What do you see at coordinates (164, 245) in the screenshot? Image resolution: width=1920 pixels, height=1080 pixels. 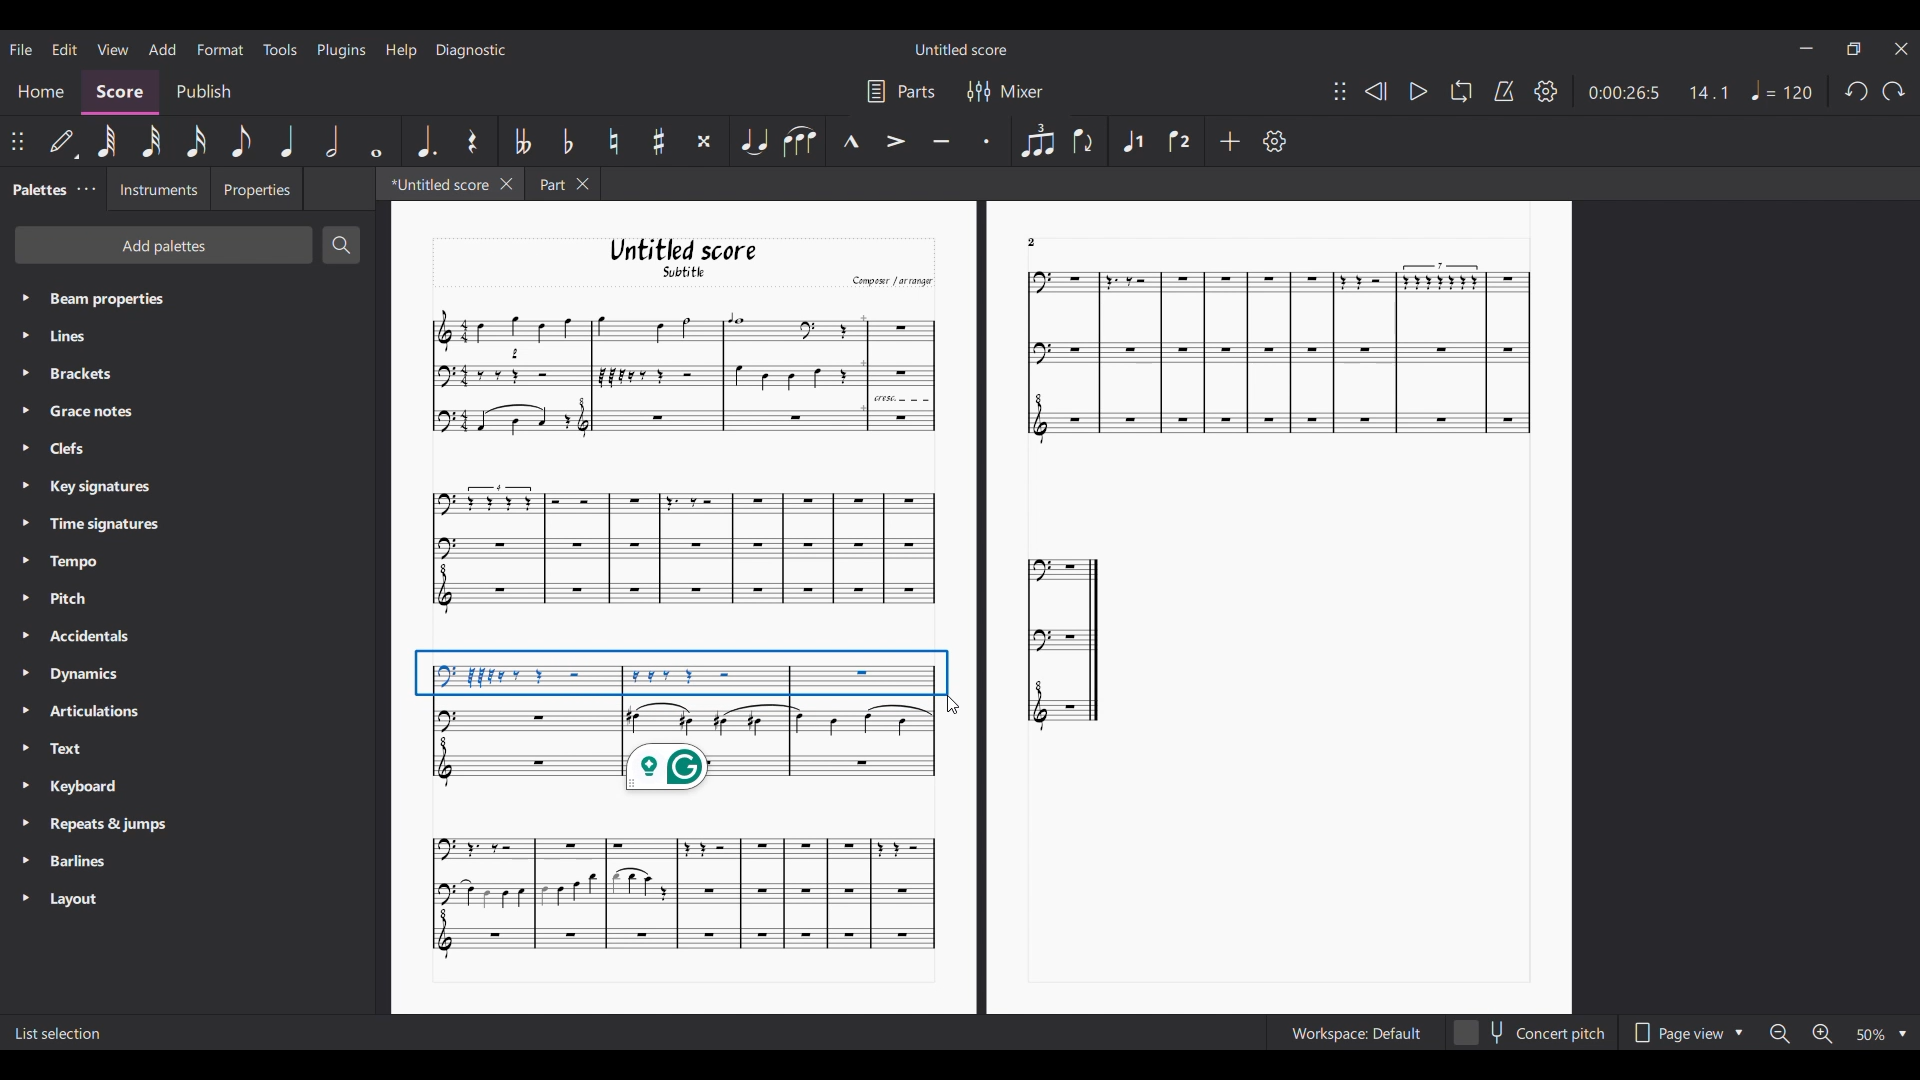 I see `Add palette` at bounding box center [164, 245].